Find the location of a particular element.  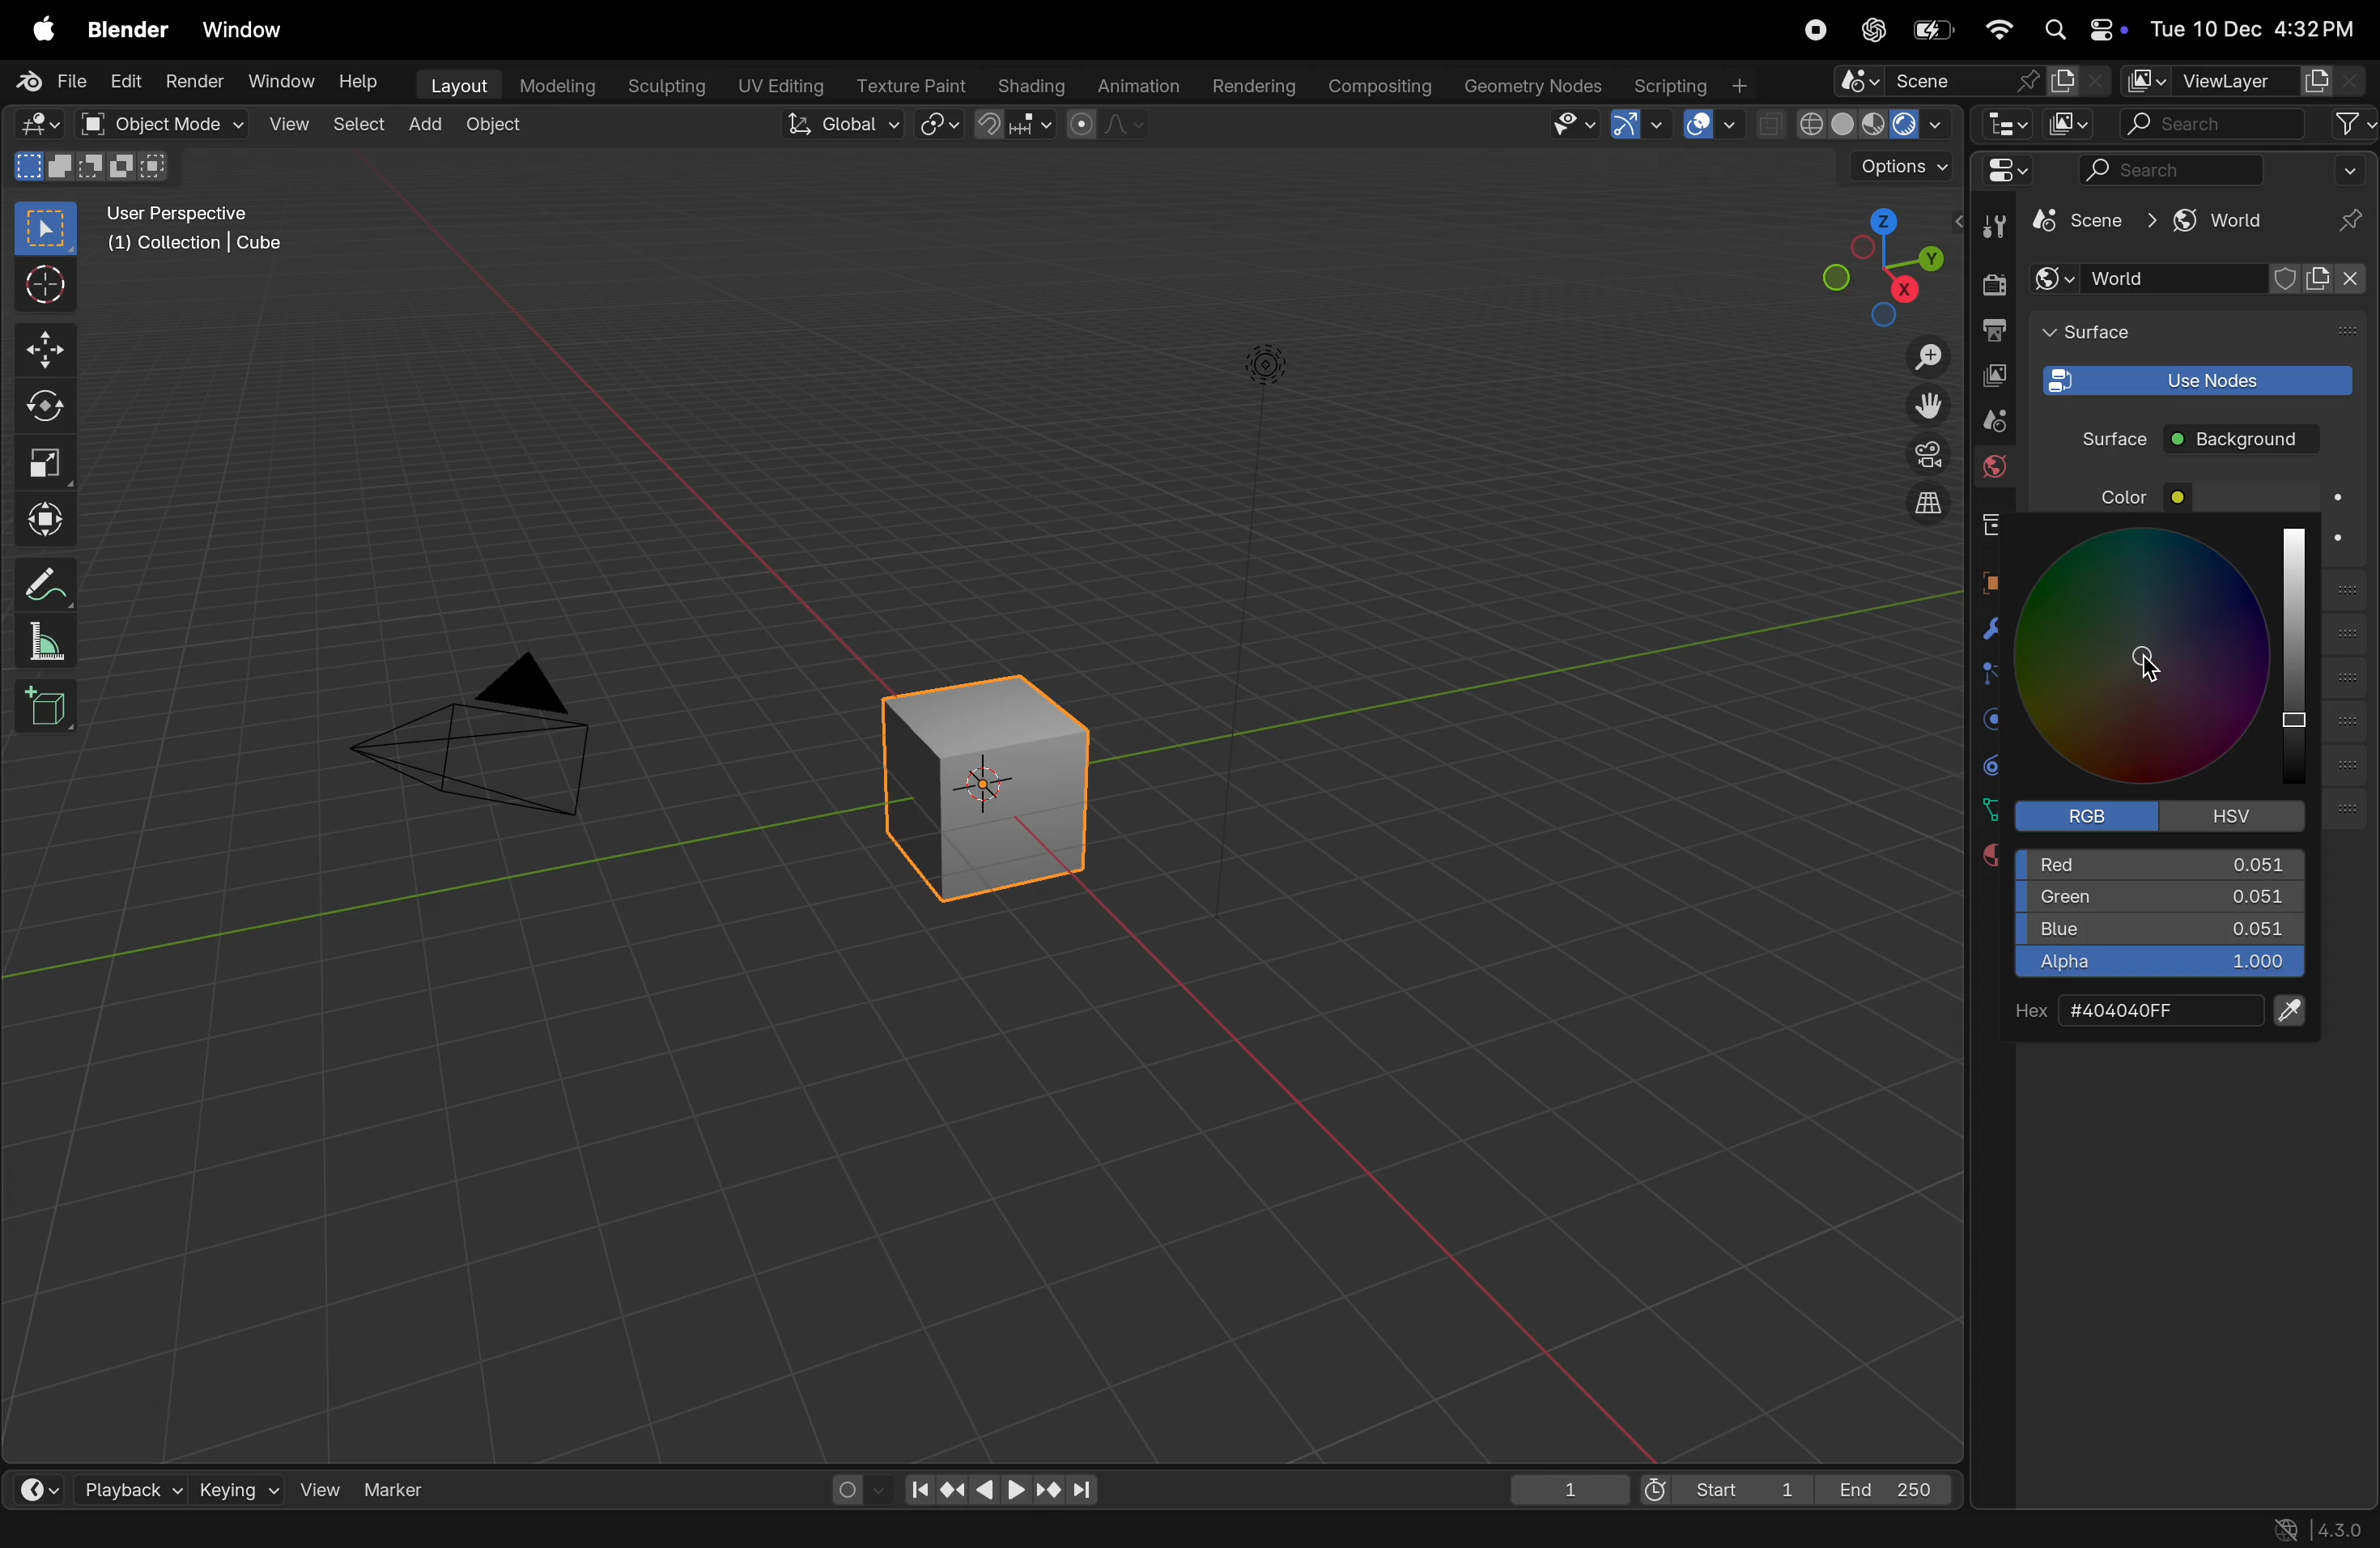

Rgb is located at coordinates (2093, 815).